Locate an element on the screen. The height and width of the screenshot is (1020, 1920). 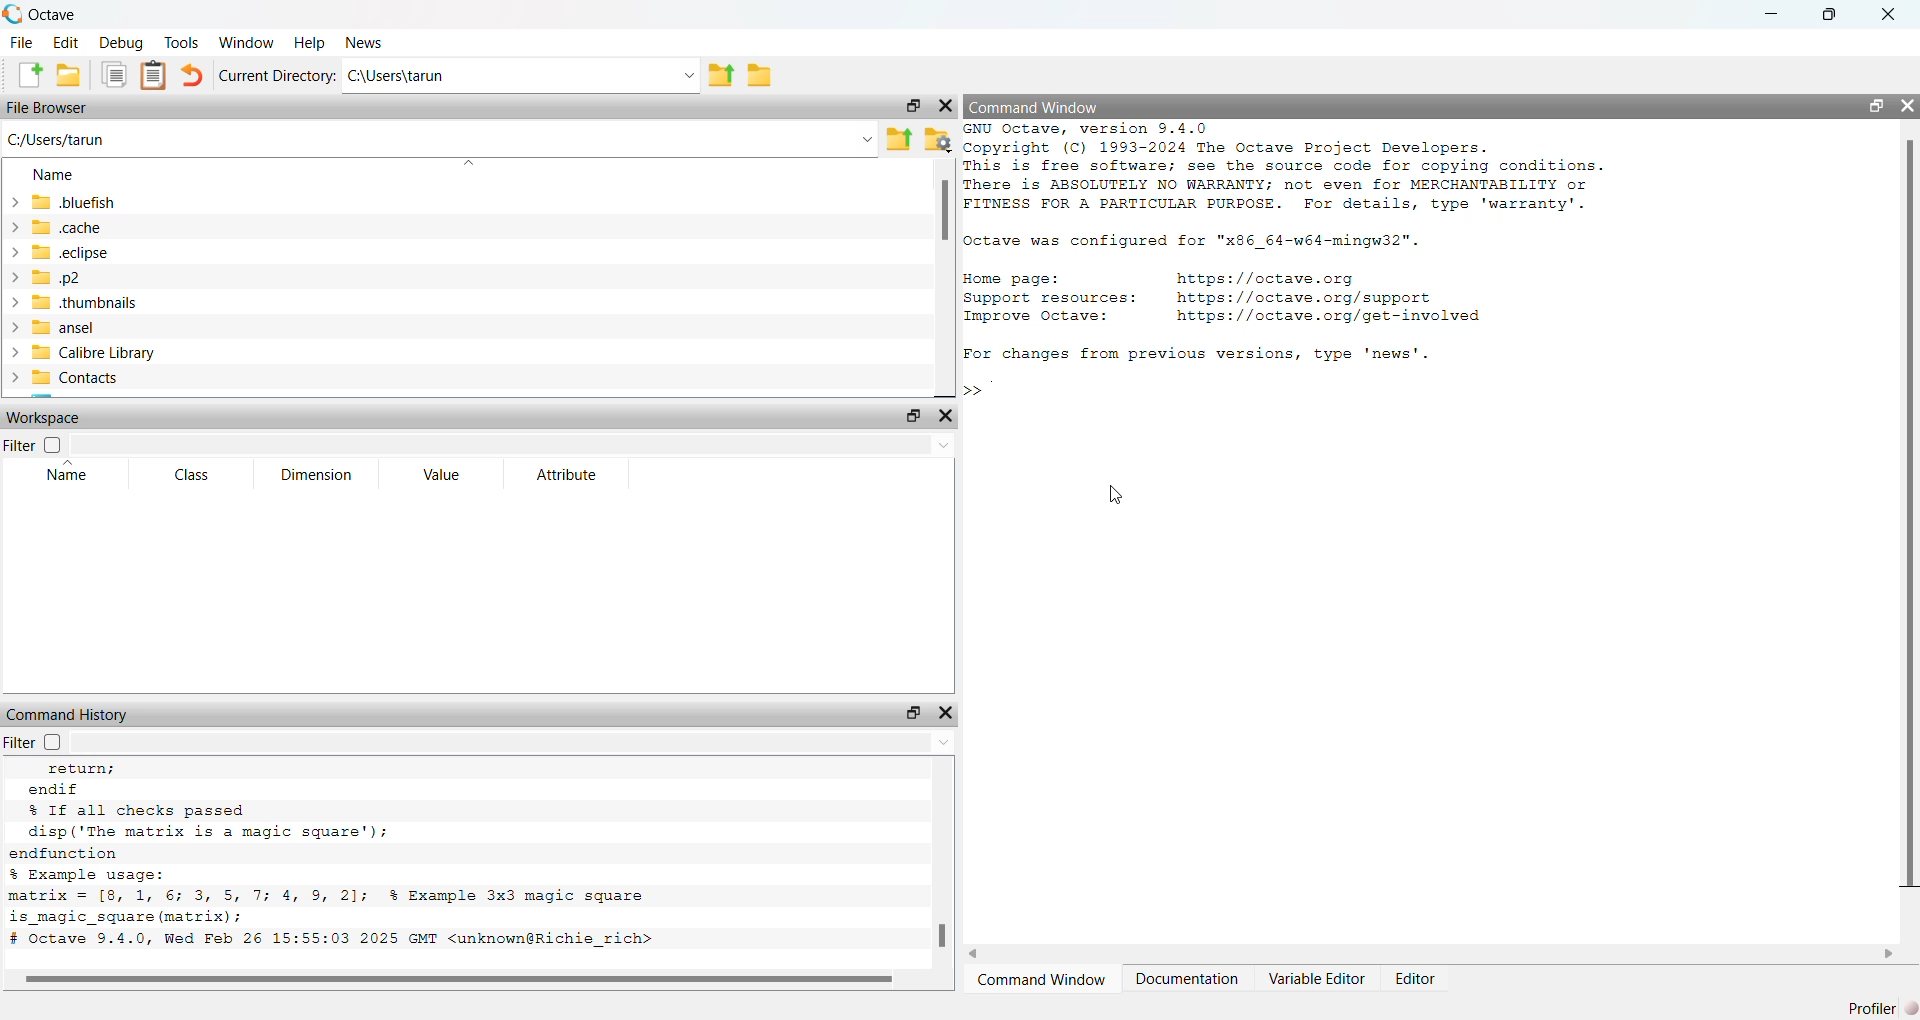
Filter is located at coordinates (38, 742).